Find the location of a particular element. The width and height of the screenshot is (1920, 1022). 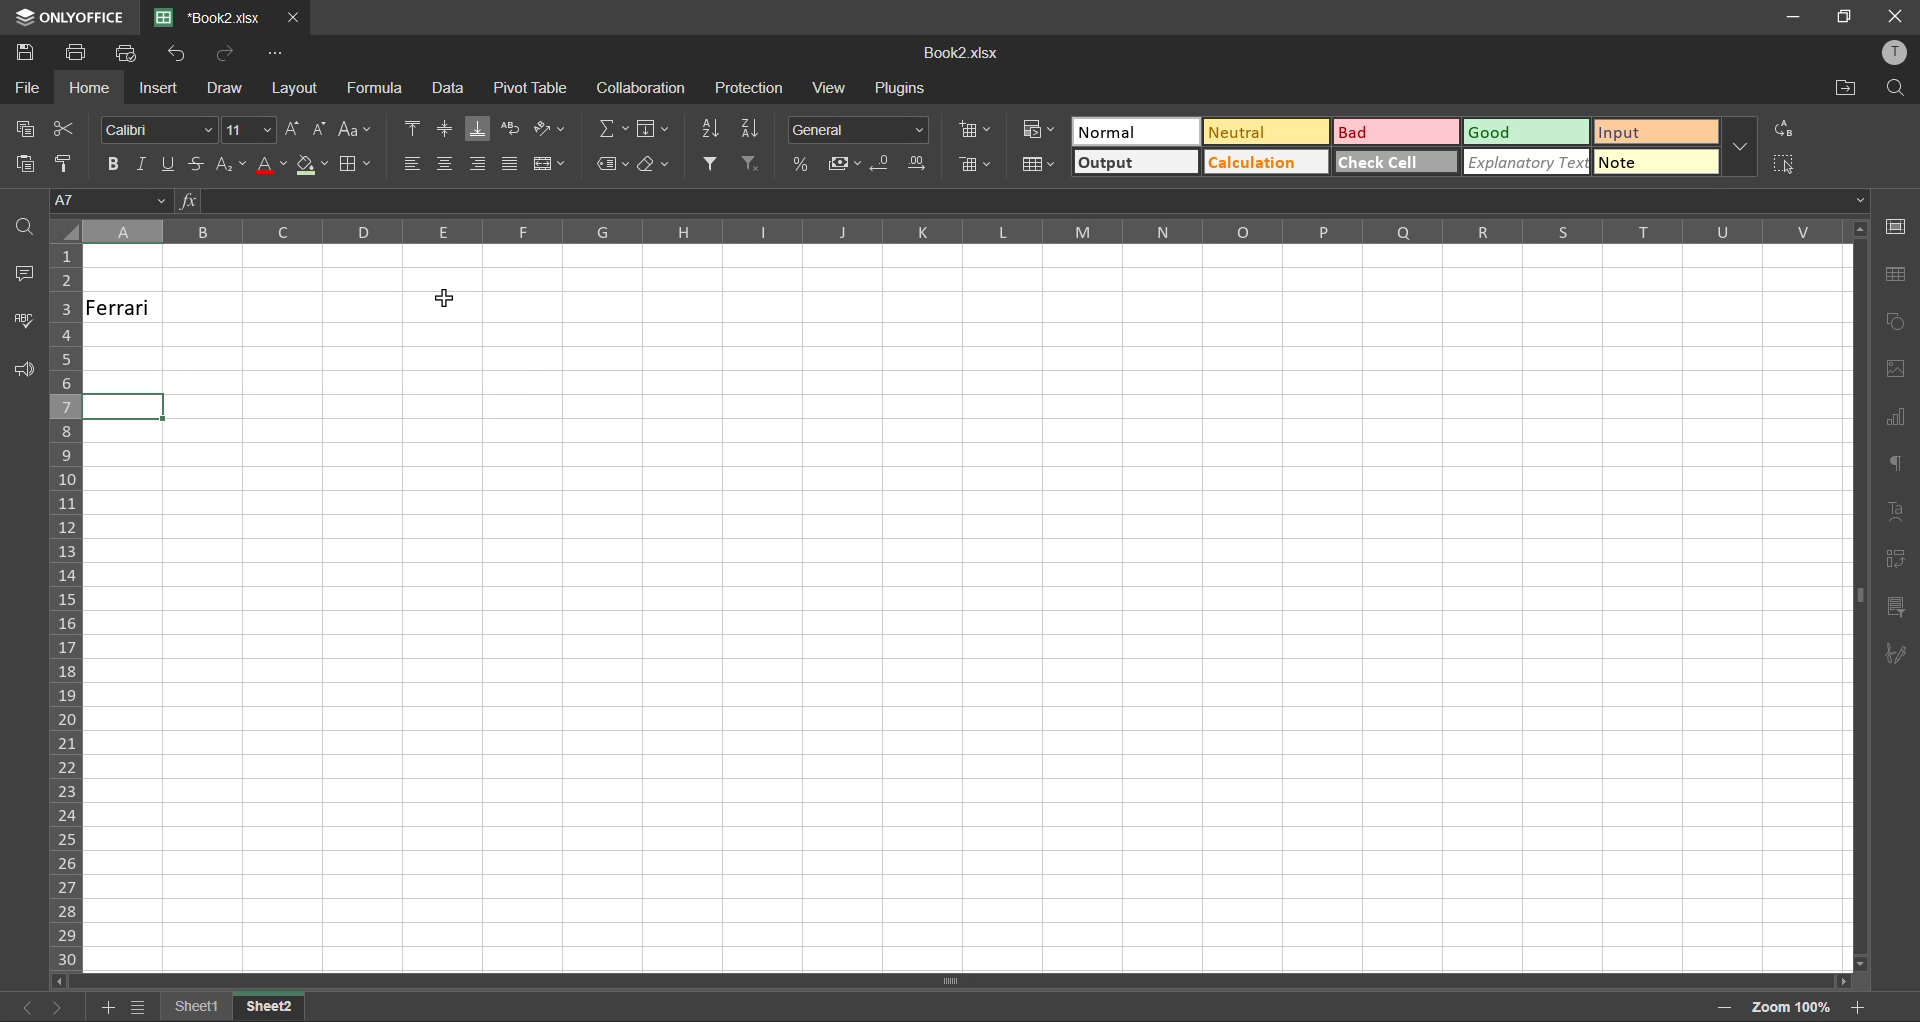

align left is located at coordinates (410, 161).